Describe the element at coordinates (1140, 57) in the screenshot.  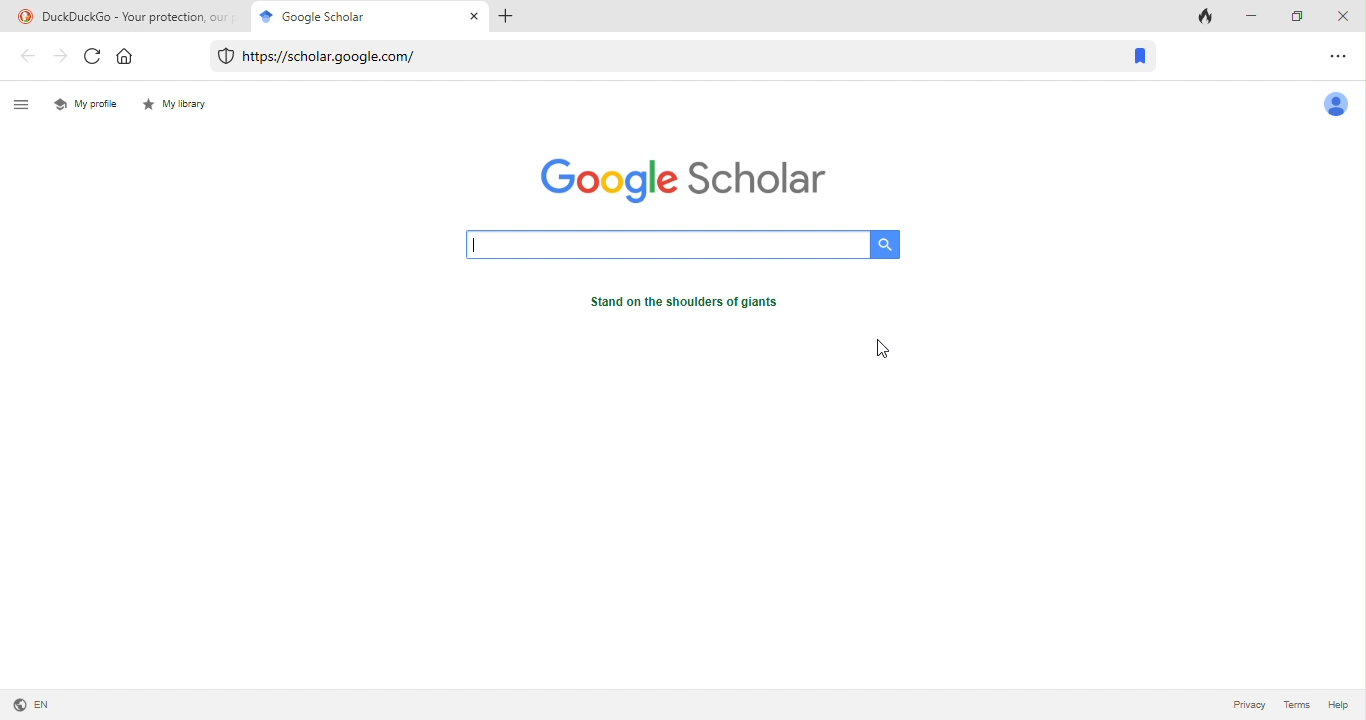
I see `bookmark` at that location.